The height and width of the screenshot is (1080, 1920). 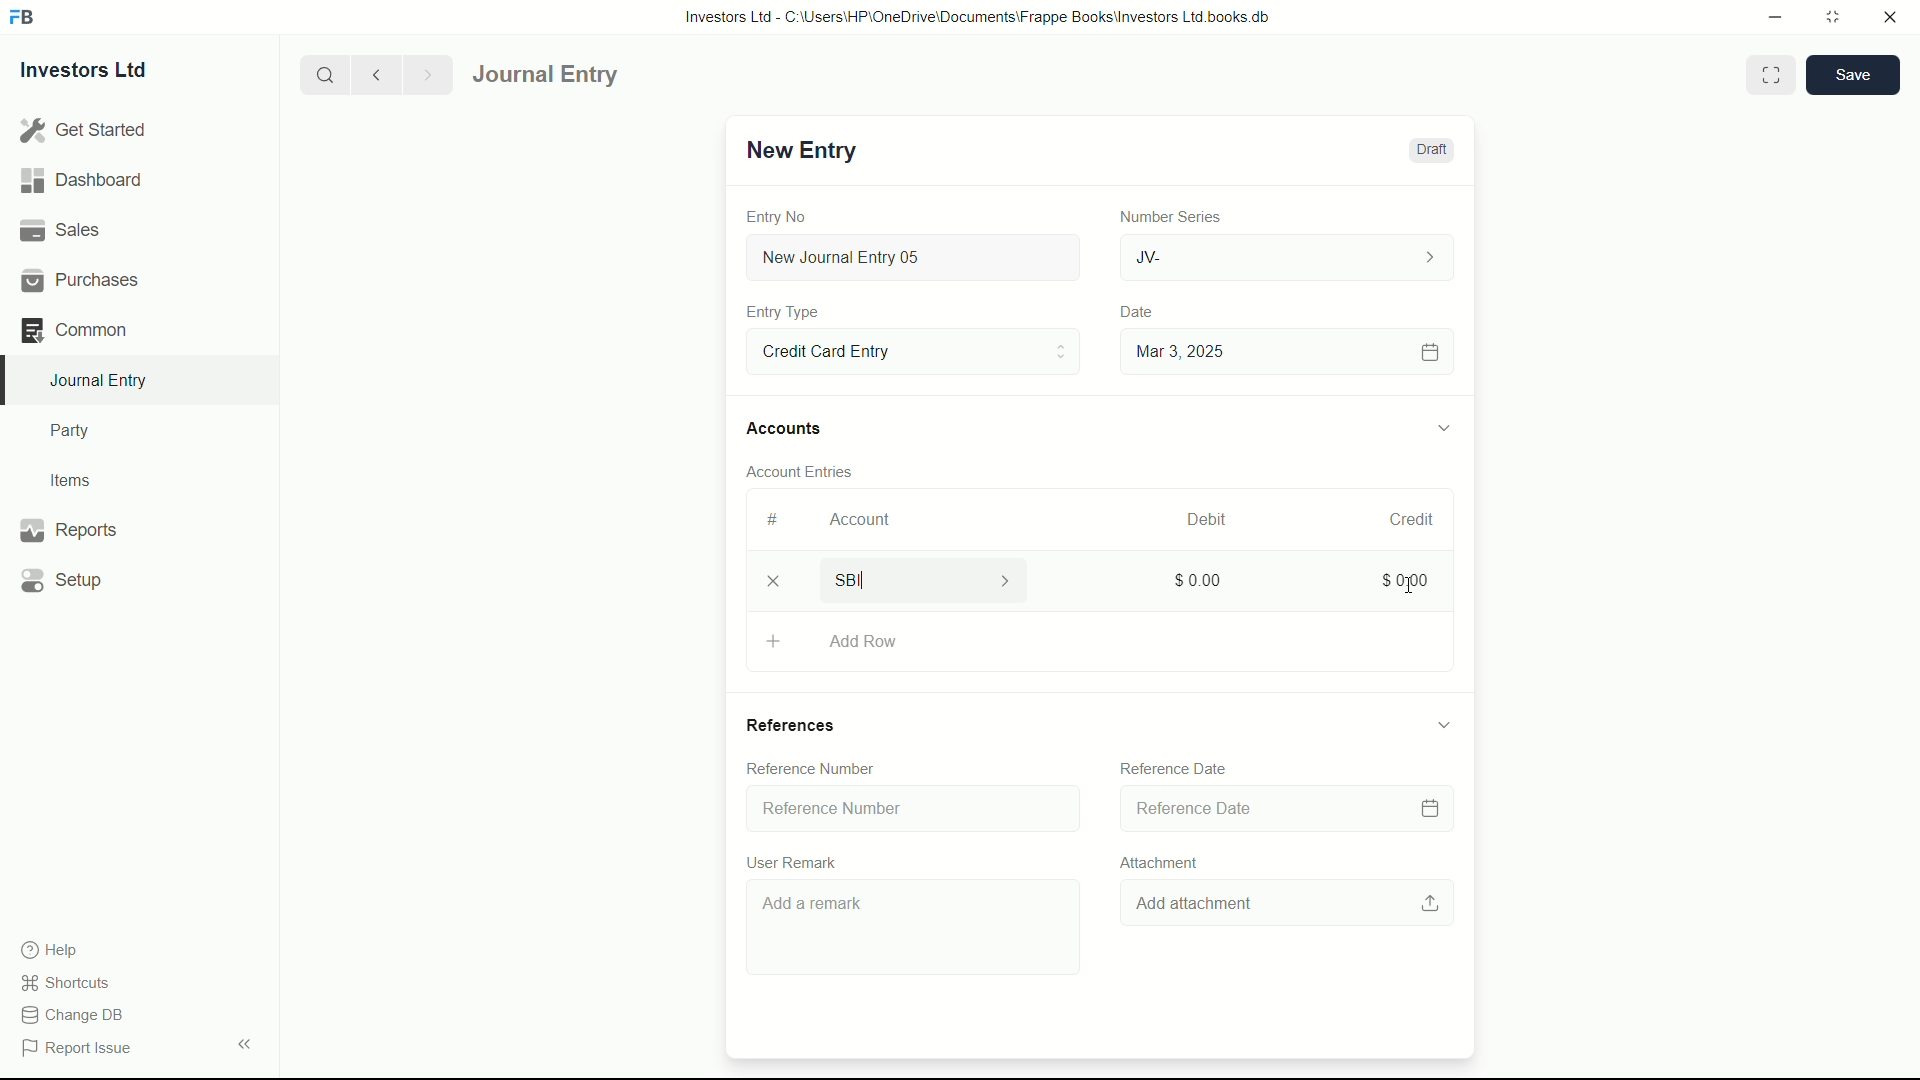 What do you see at coordinates (102, 73) in the screenshot?
I see `Investors Ltd` at bounding box center [102, 73].